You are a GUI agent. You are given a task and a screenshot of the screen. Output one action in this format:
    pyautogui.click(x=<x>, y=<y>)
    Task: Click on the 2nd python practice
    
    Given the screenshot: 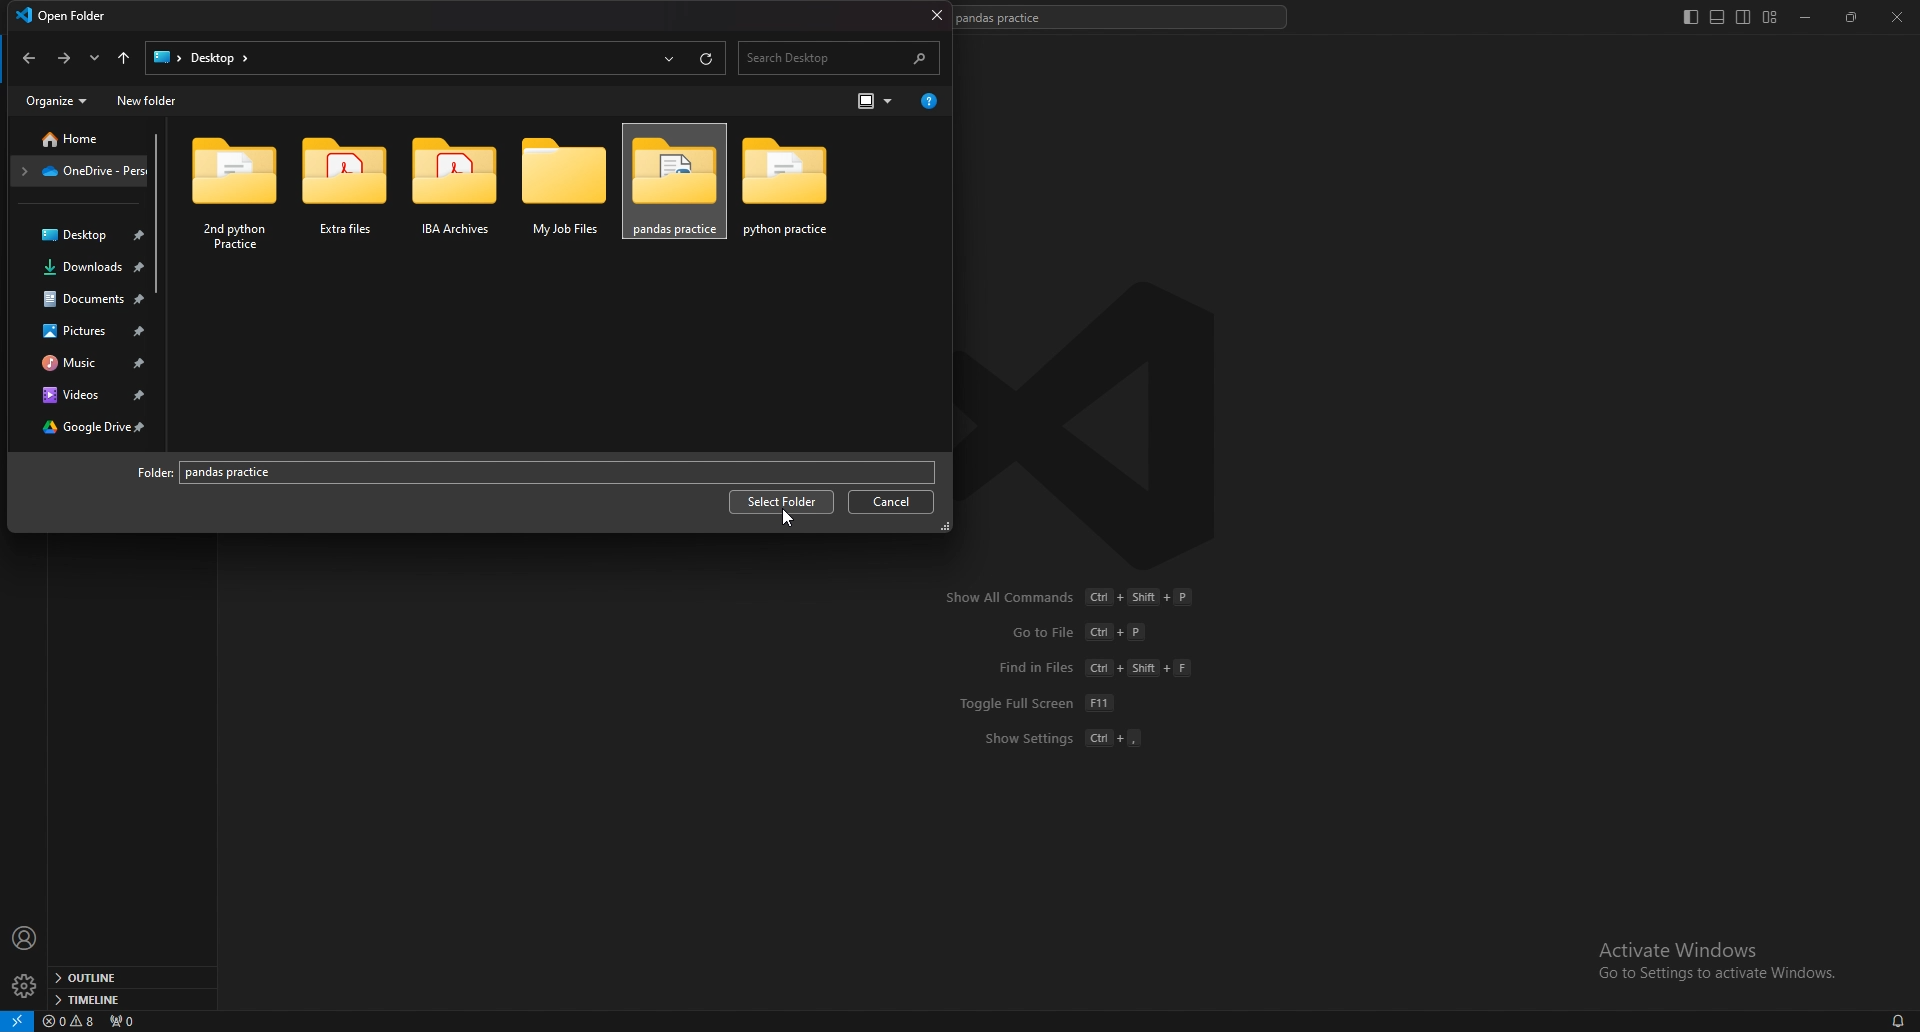 What is the action you would take?
    pyautogui.click(x=232, y=189)
    